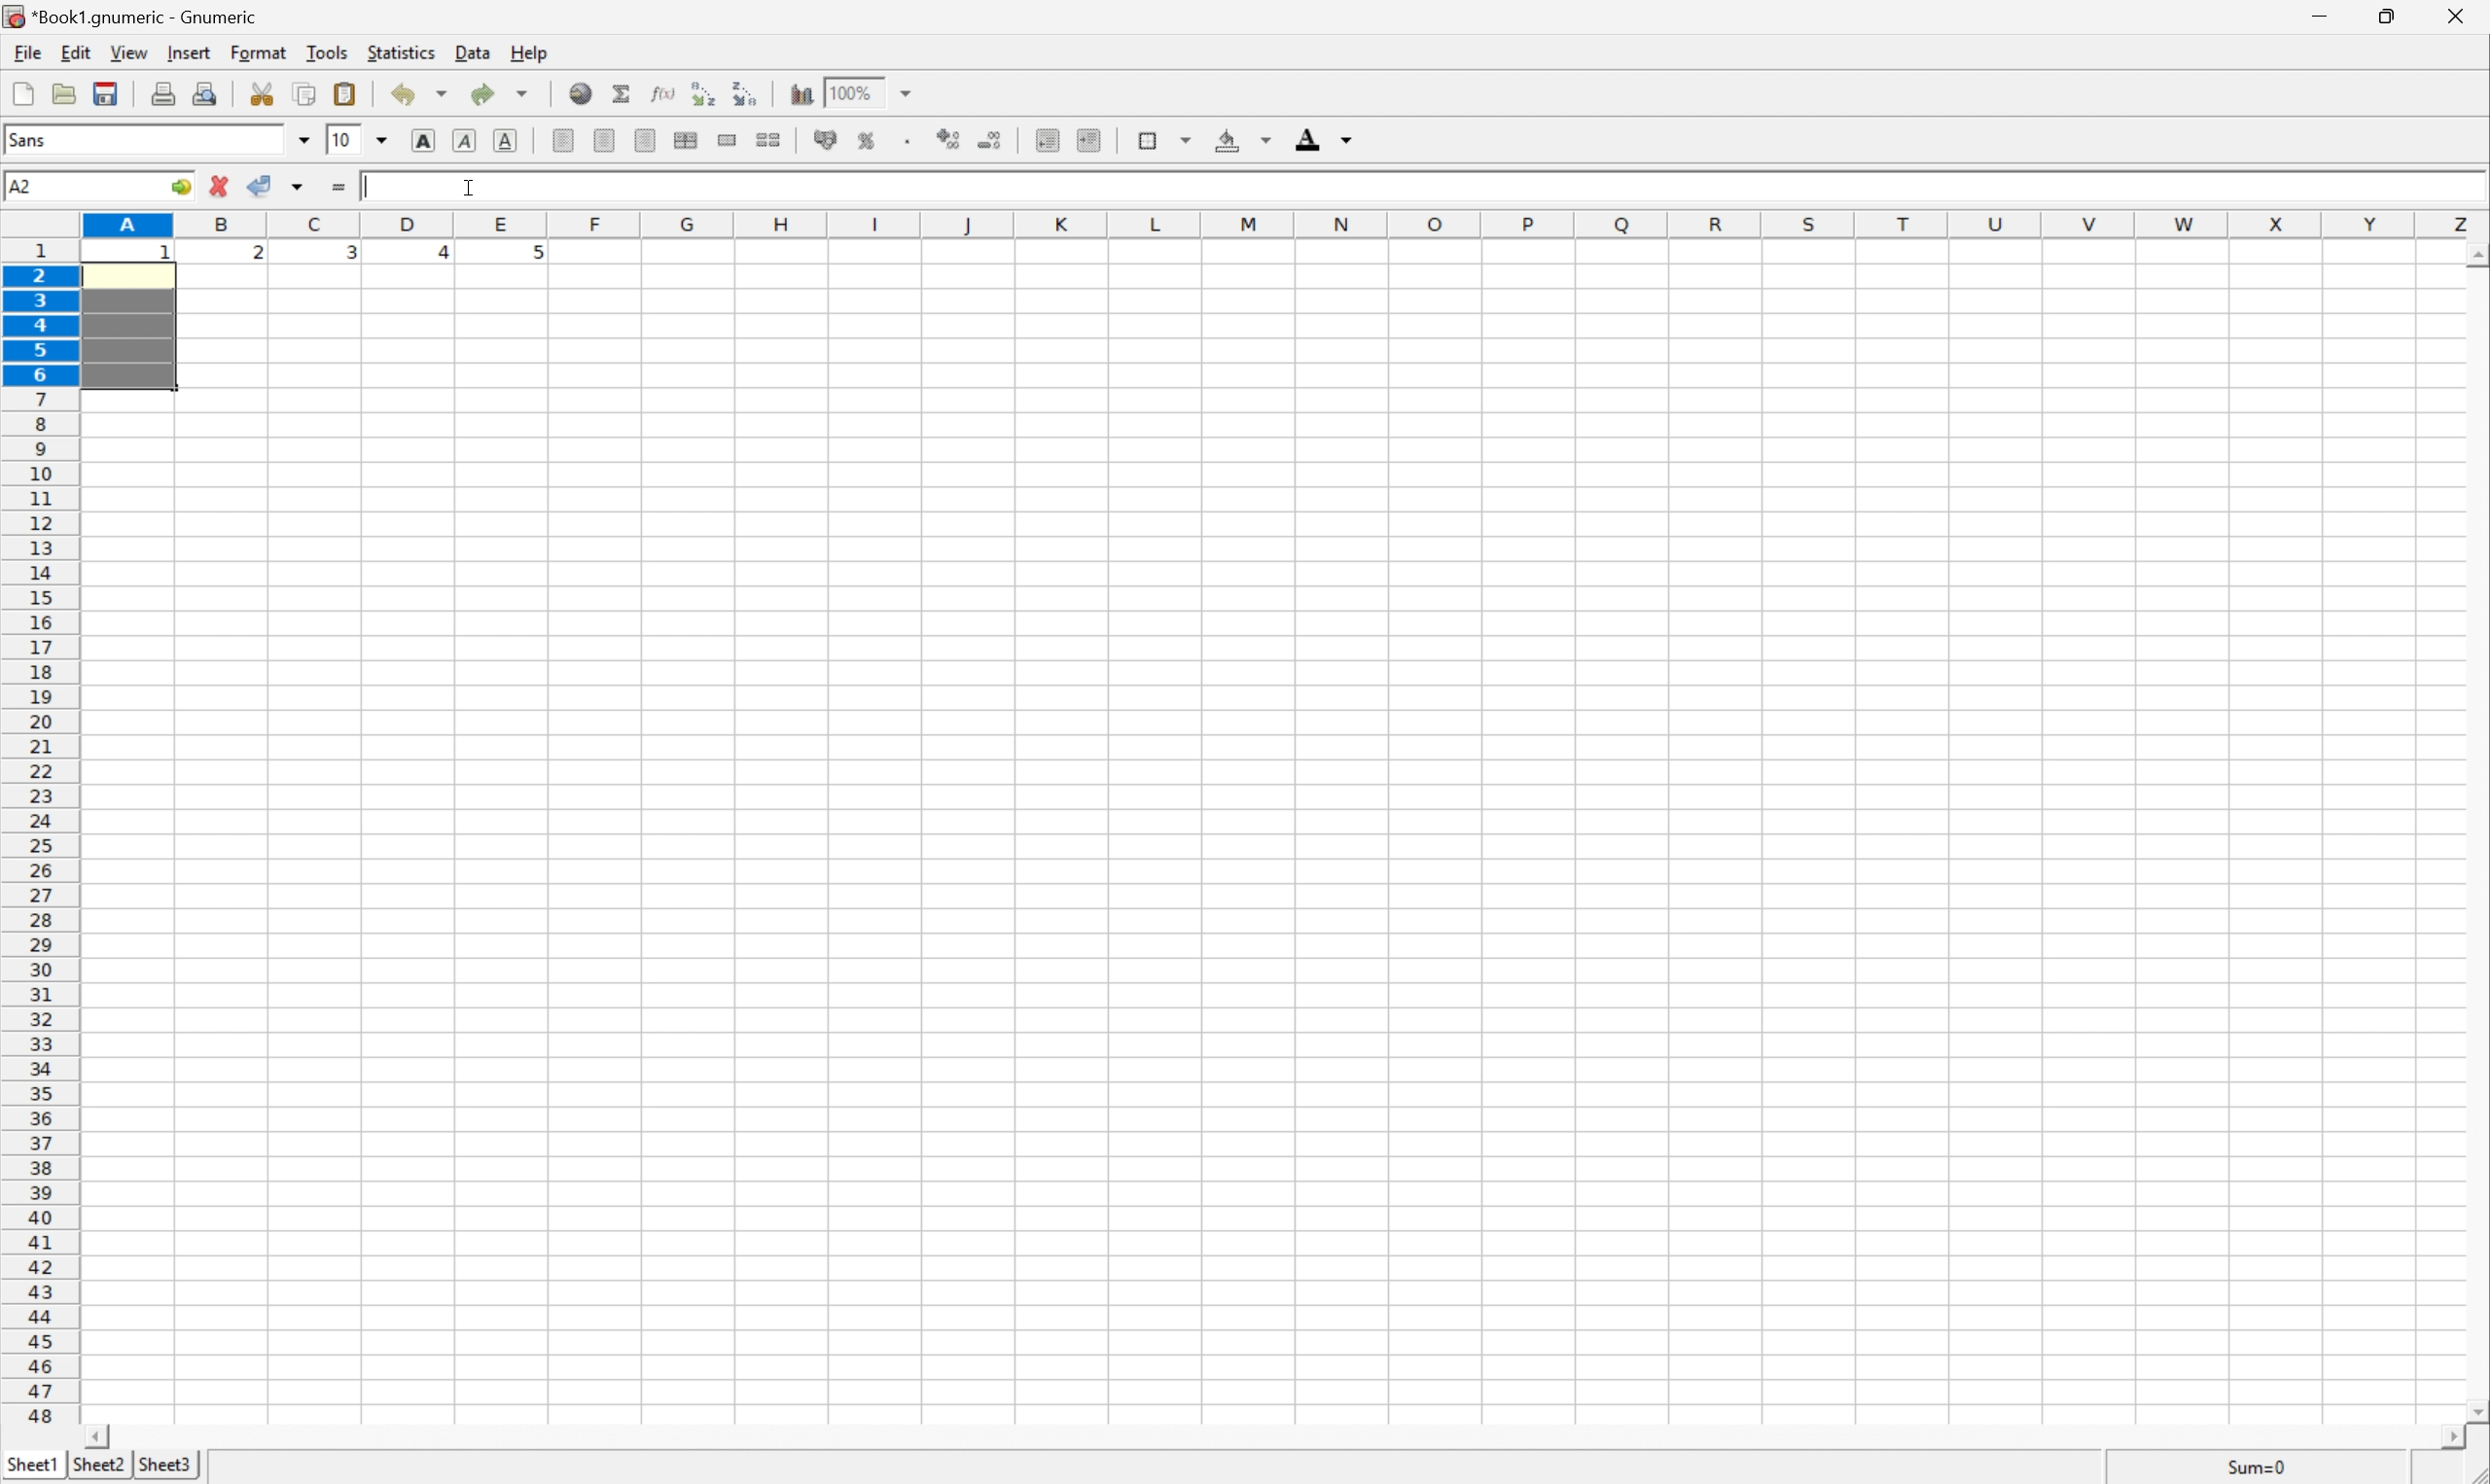  I want to click on cut, so click(260, 92).